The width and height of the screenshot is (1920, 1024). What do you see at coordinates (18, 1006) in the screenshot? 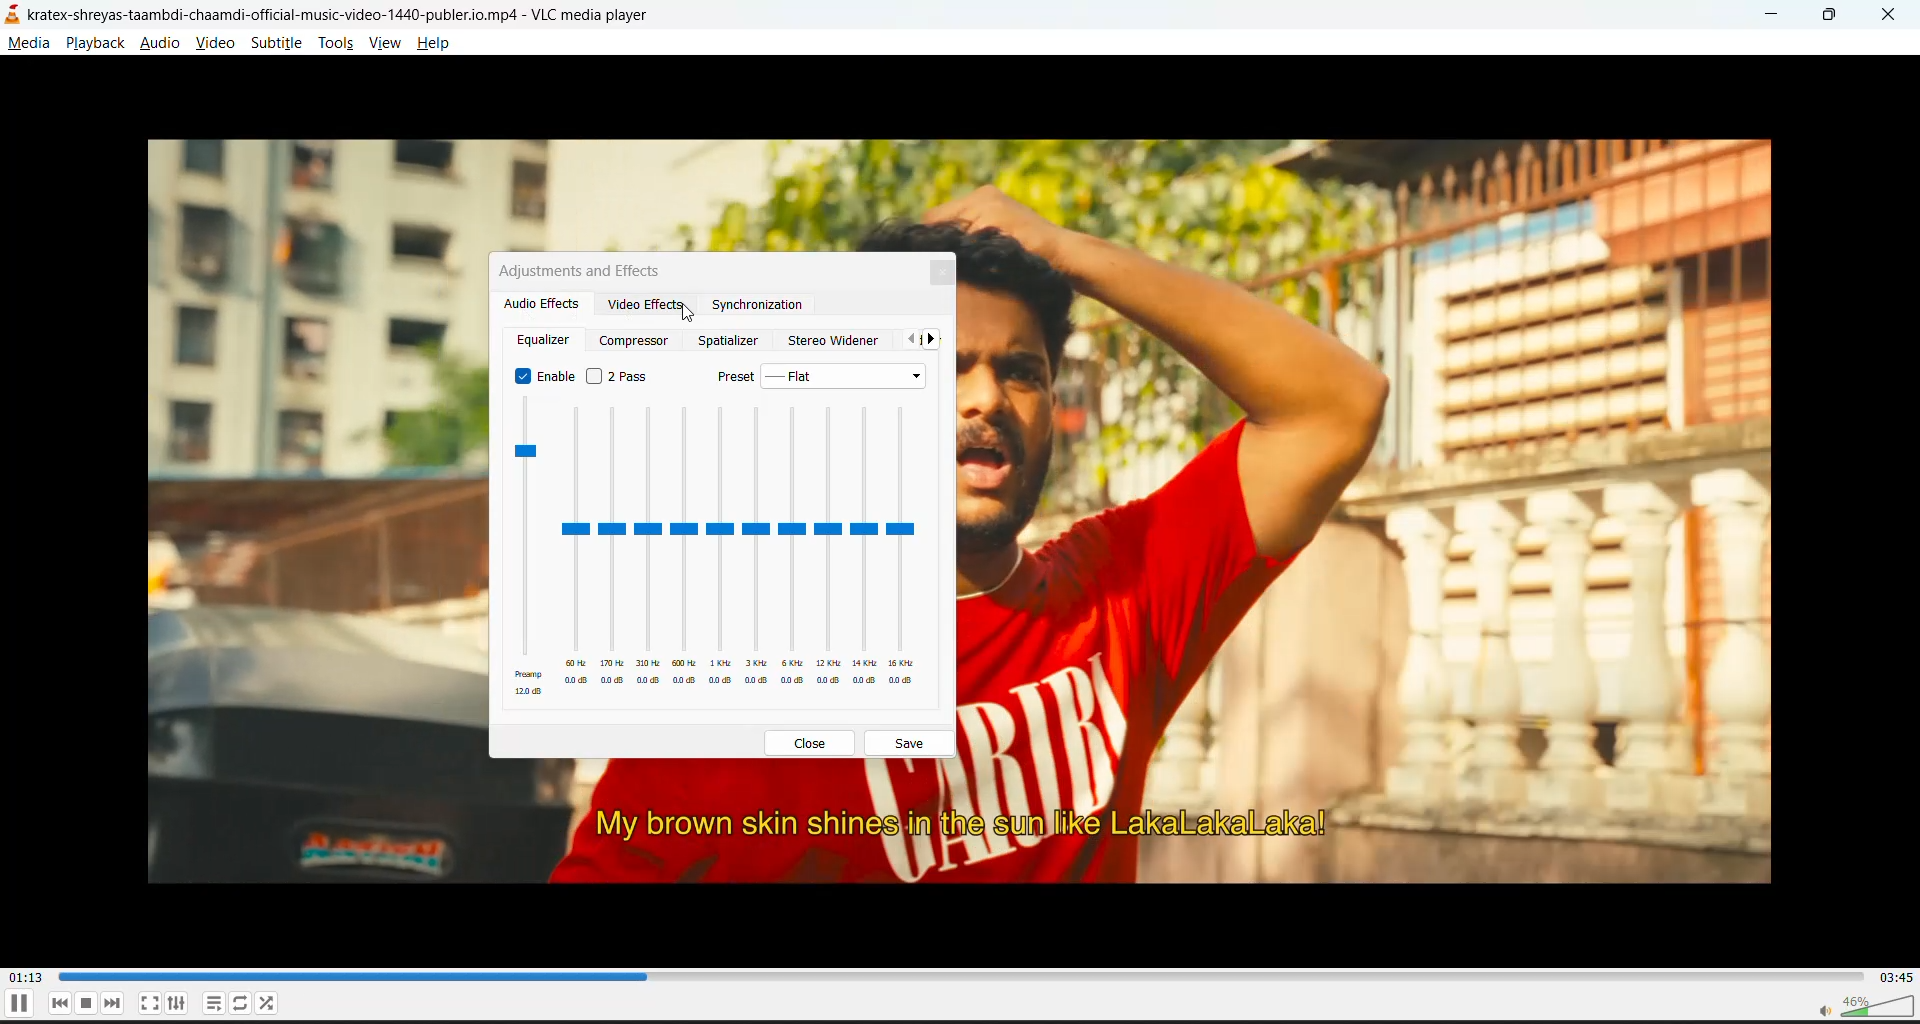
I see `pause` at bounding box center [18, 1006].